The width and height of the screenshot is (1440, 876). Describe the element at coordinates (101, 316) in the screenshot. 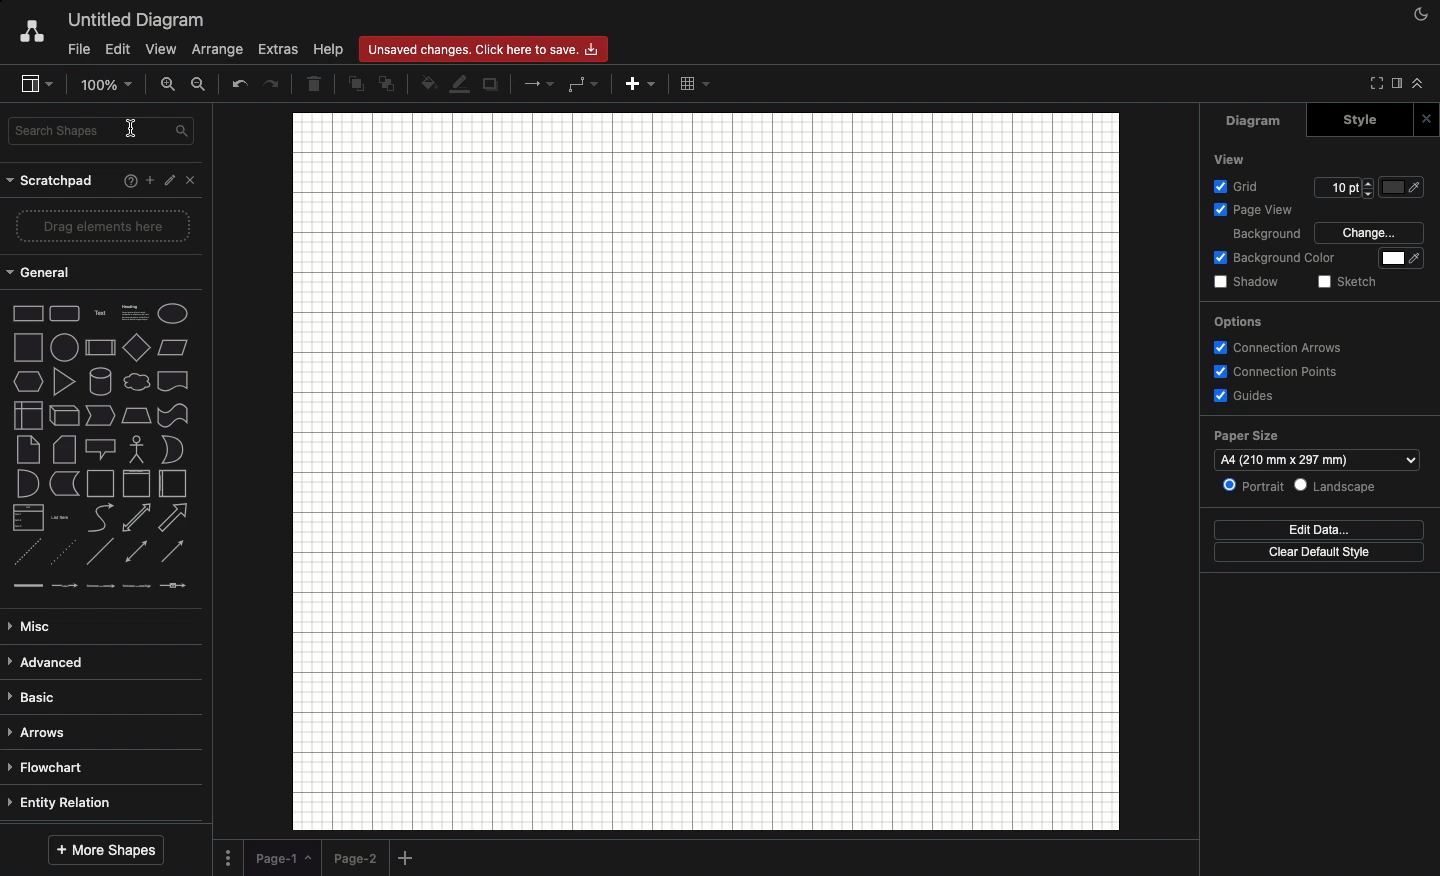

I see `` at that location.